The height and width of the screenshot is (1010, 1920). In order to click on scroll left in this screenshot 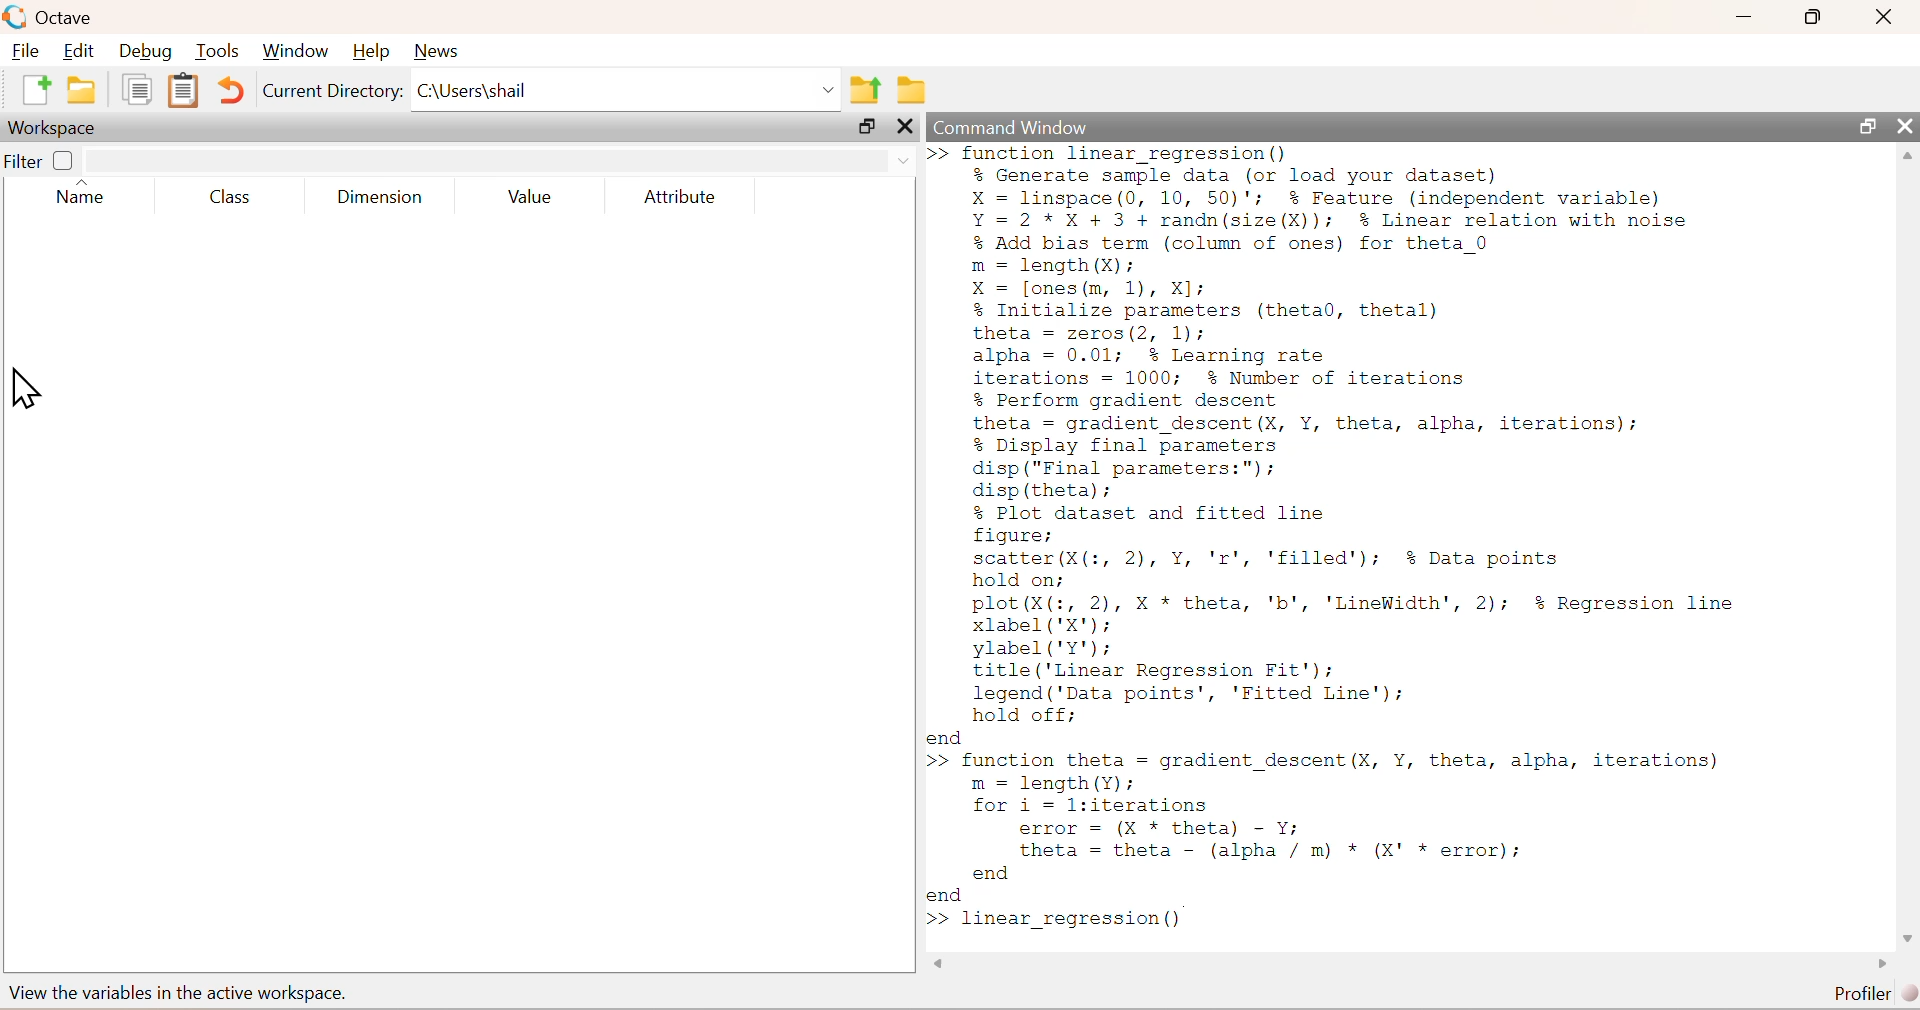, I will do `click(1878, 964)`.